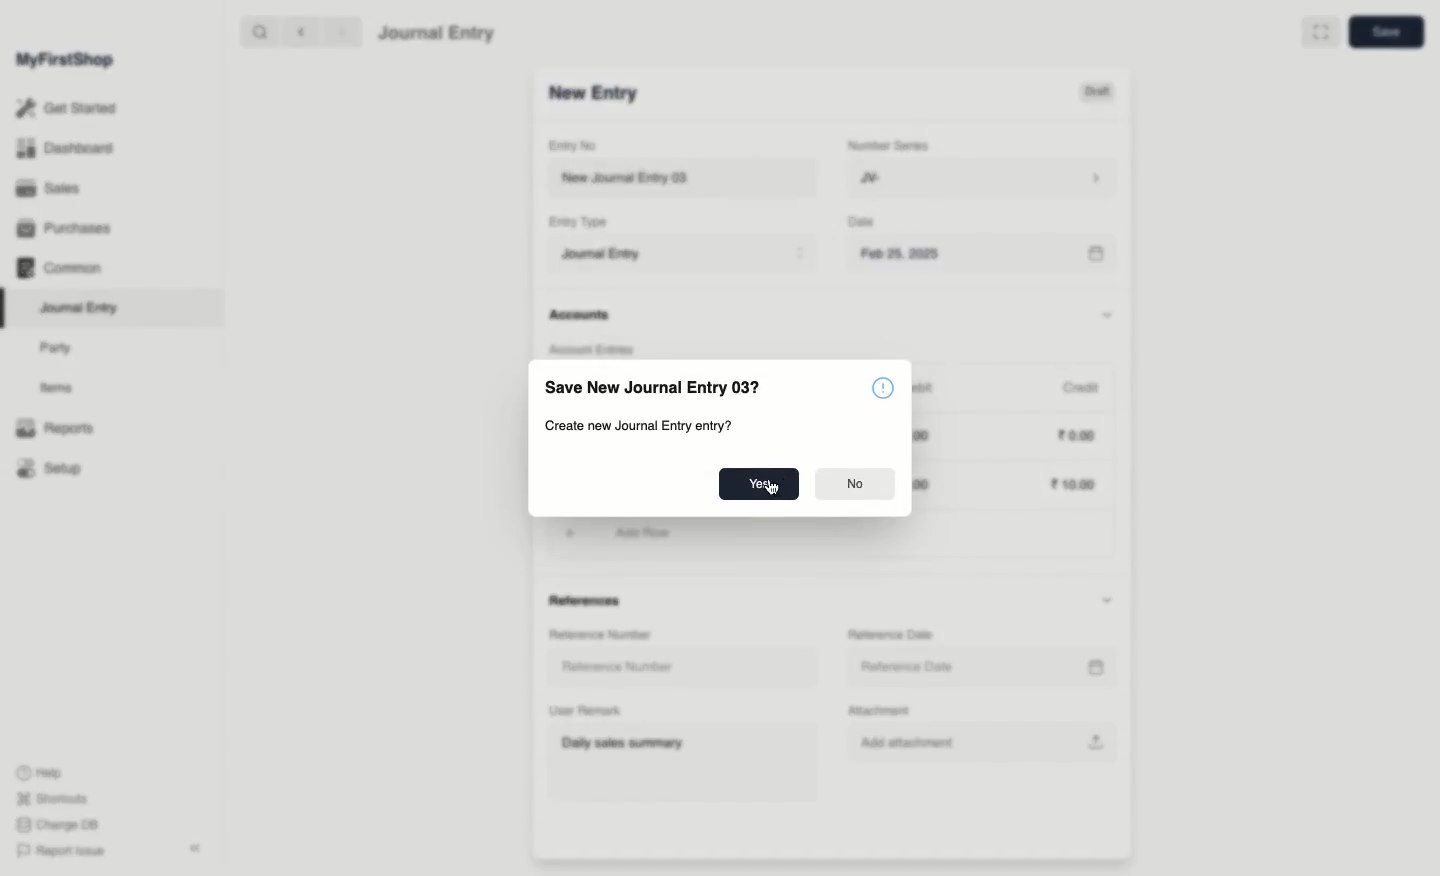 This screenshot has height=876, width=1440. Describe the element at coordinates (195, 848) in the screenshot. I see `Collapse` at that location.